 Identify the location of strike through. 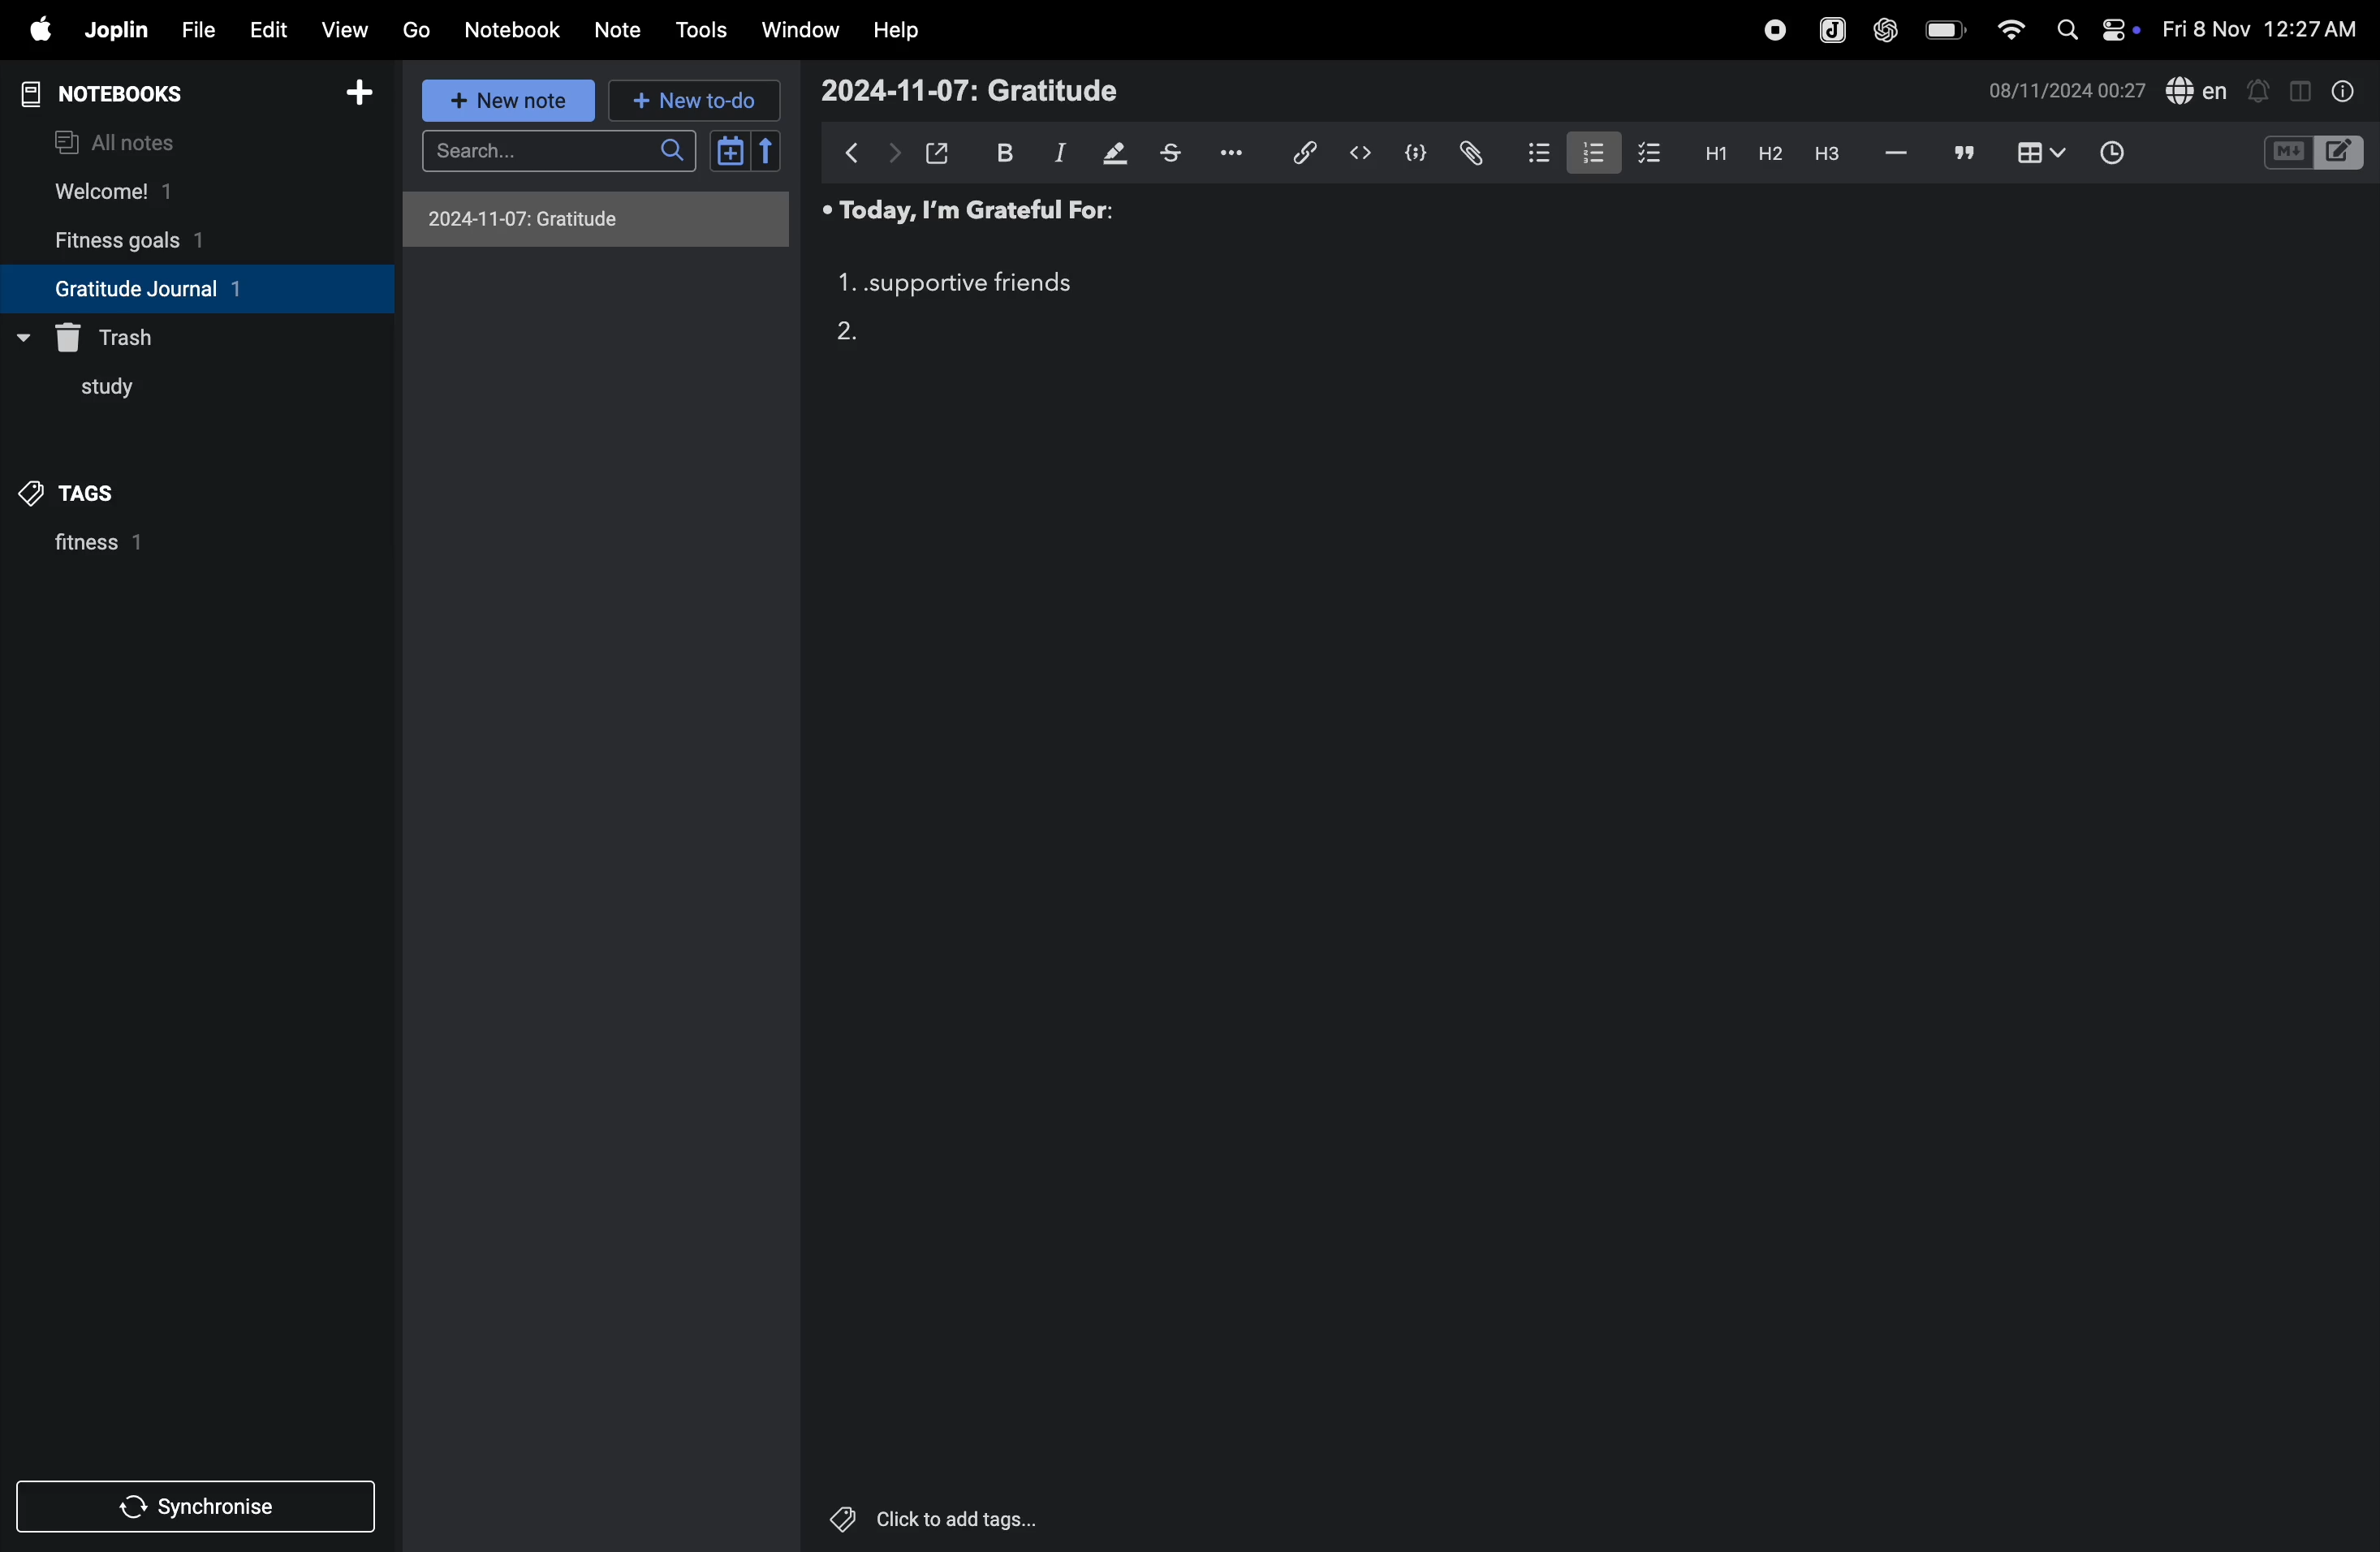
(1179, 154).